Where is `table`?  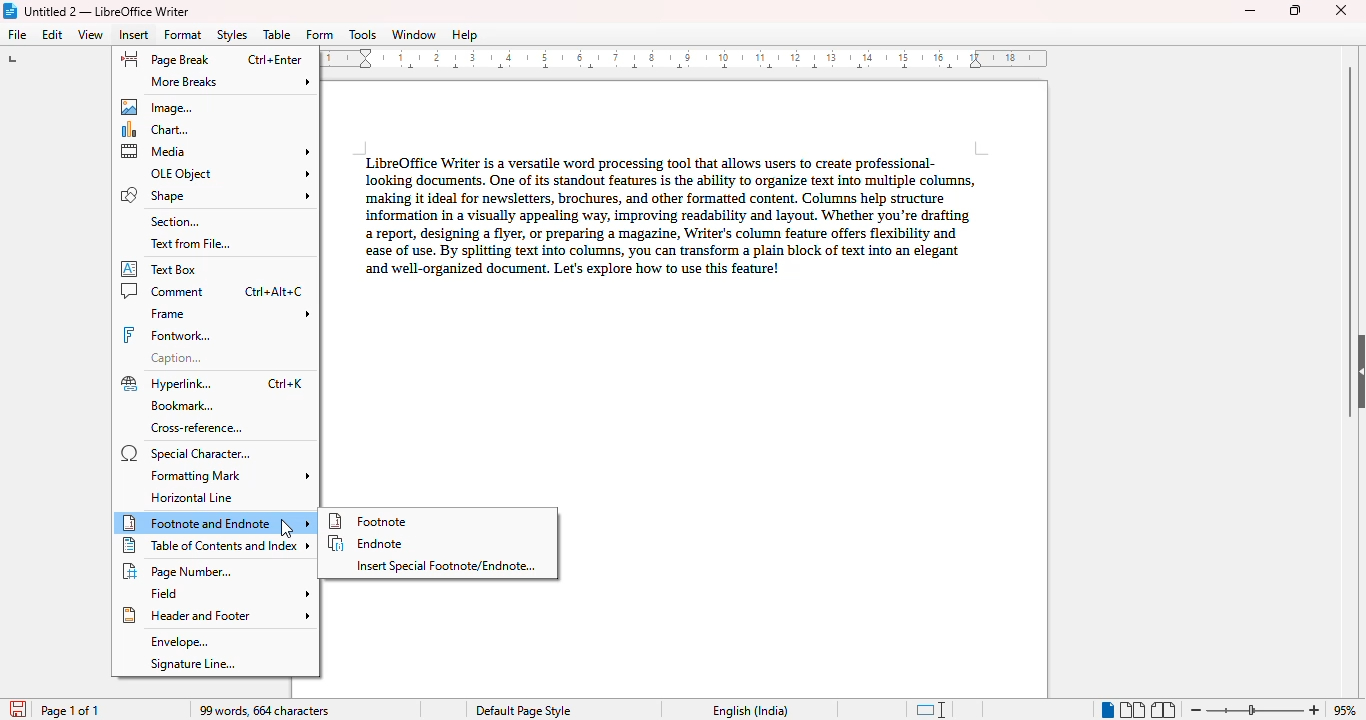 table is located at coordinates (277, 34).